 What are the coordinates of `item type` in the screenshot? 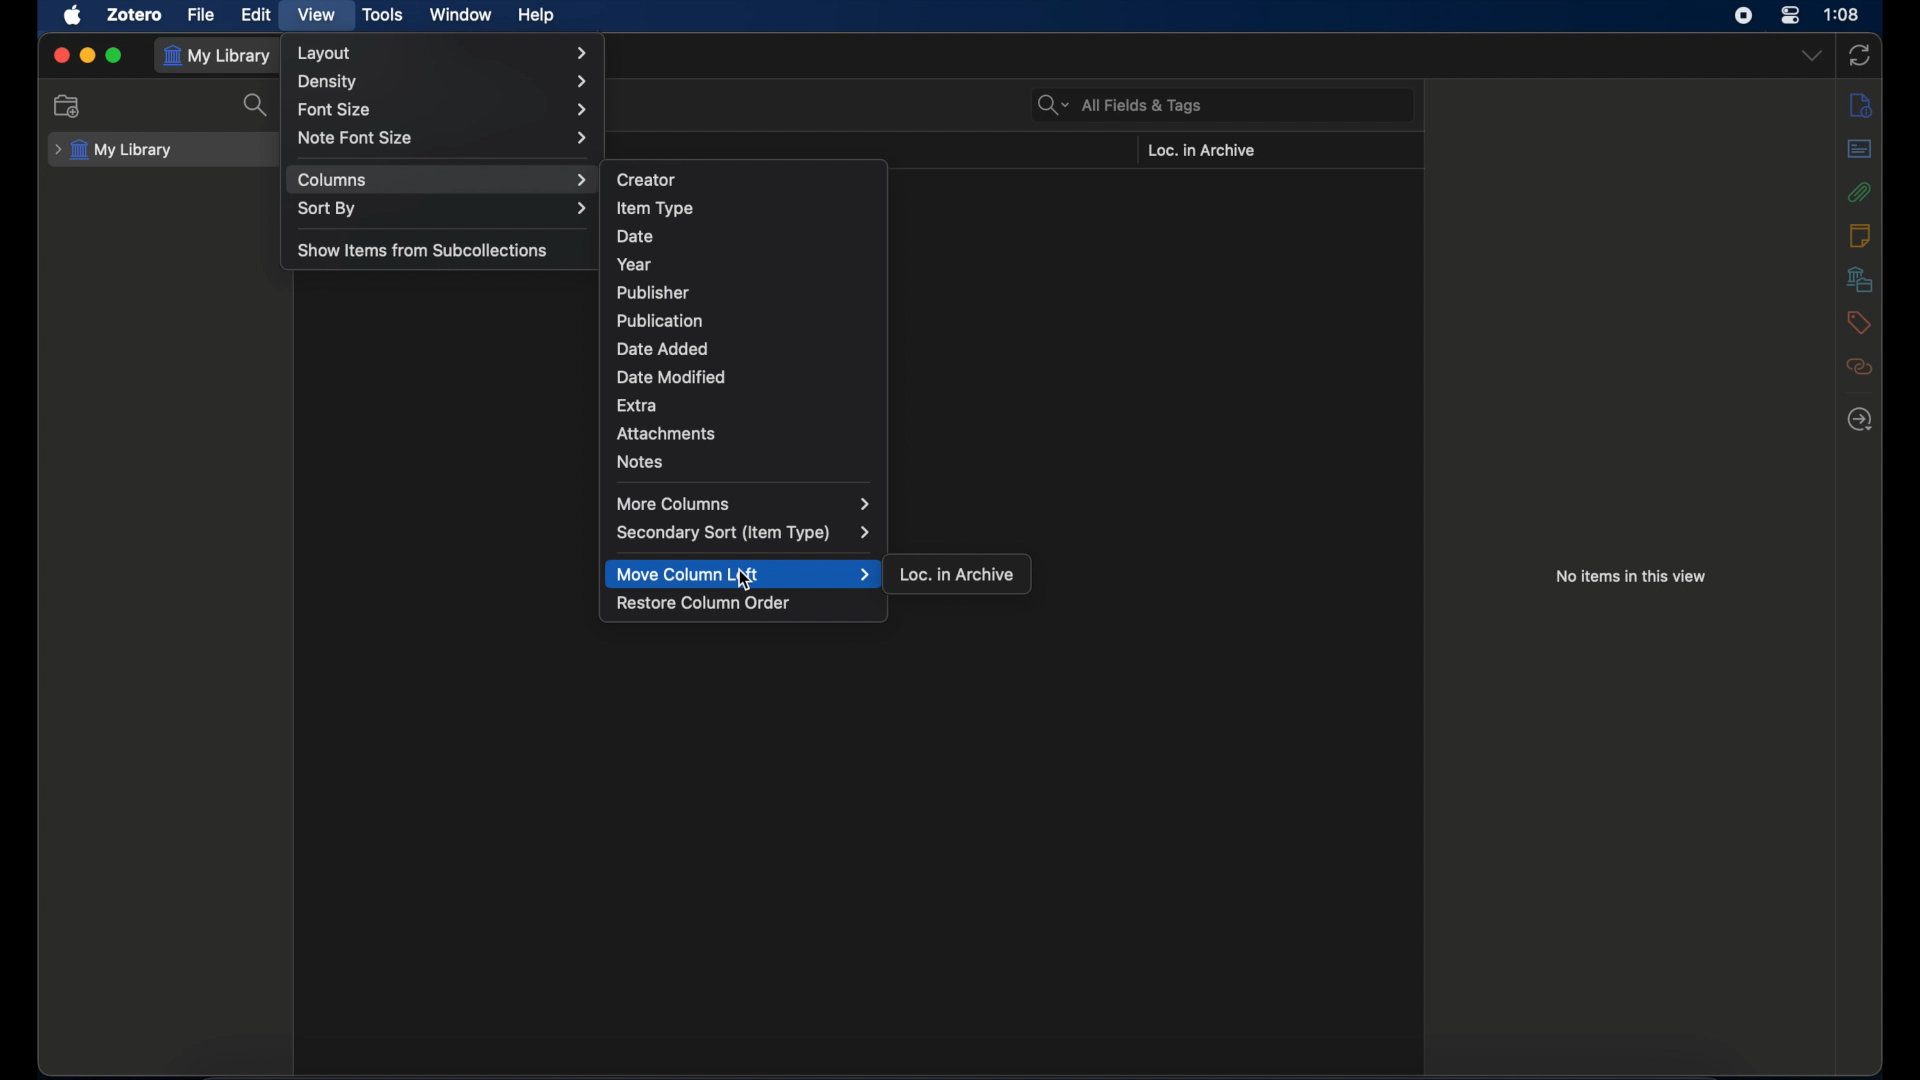 It's located at (654, 208).